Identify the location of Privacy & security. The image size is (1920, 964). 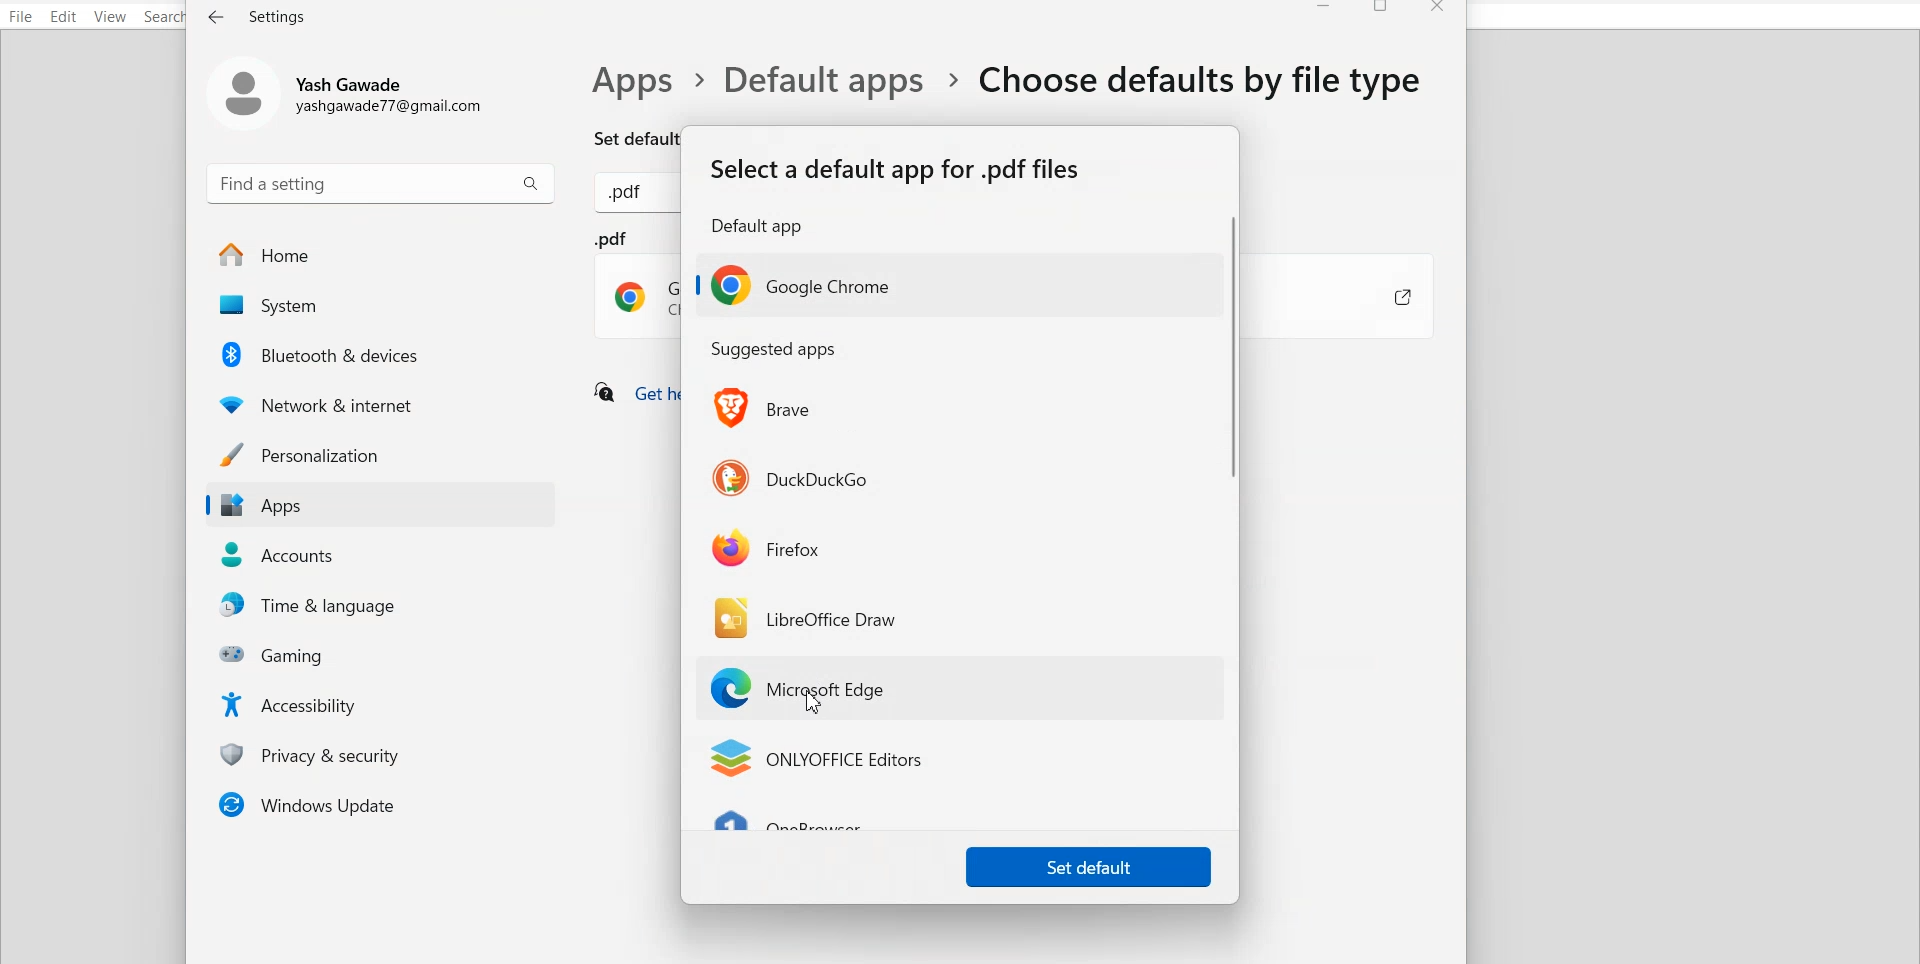
(386, 754).